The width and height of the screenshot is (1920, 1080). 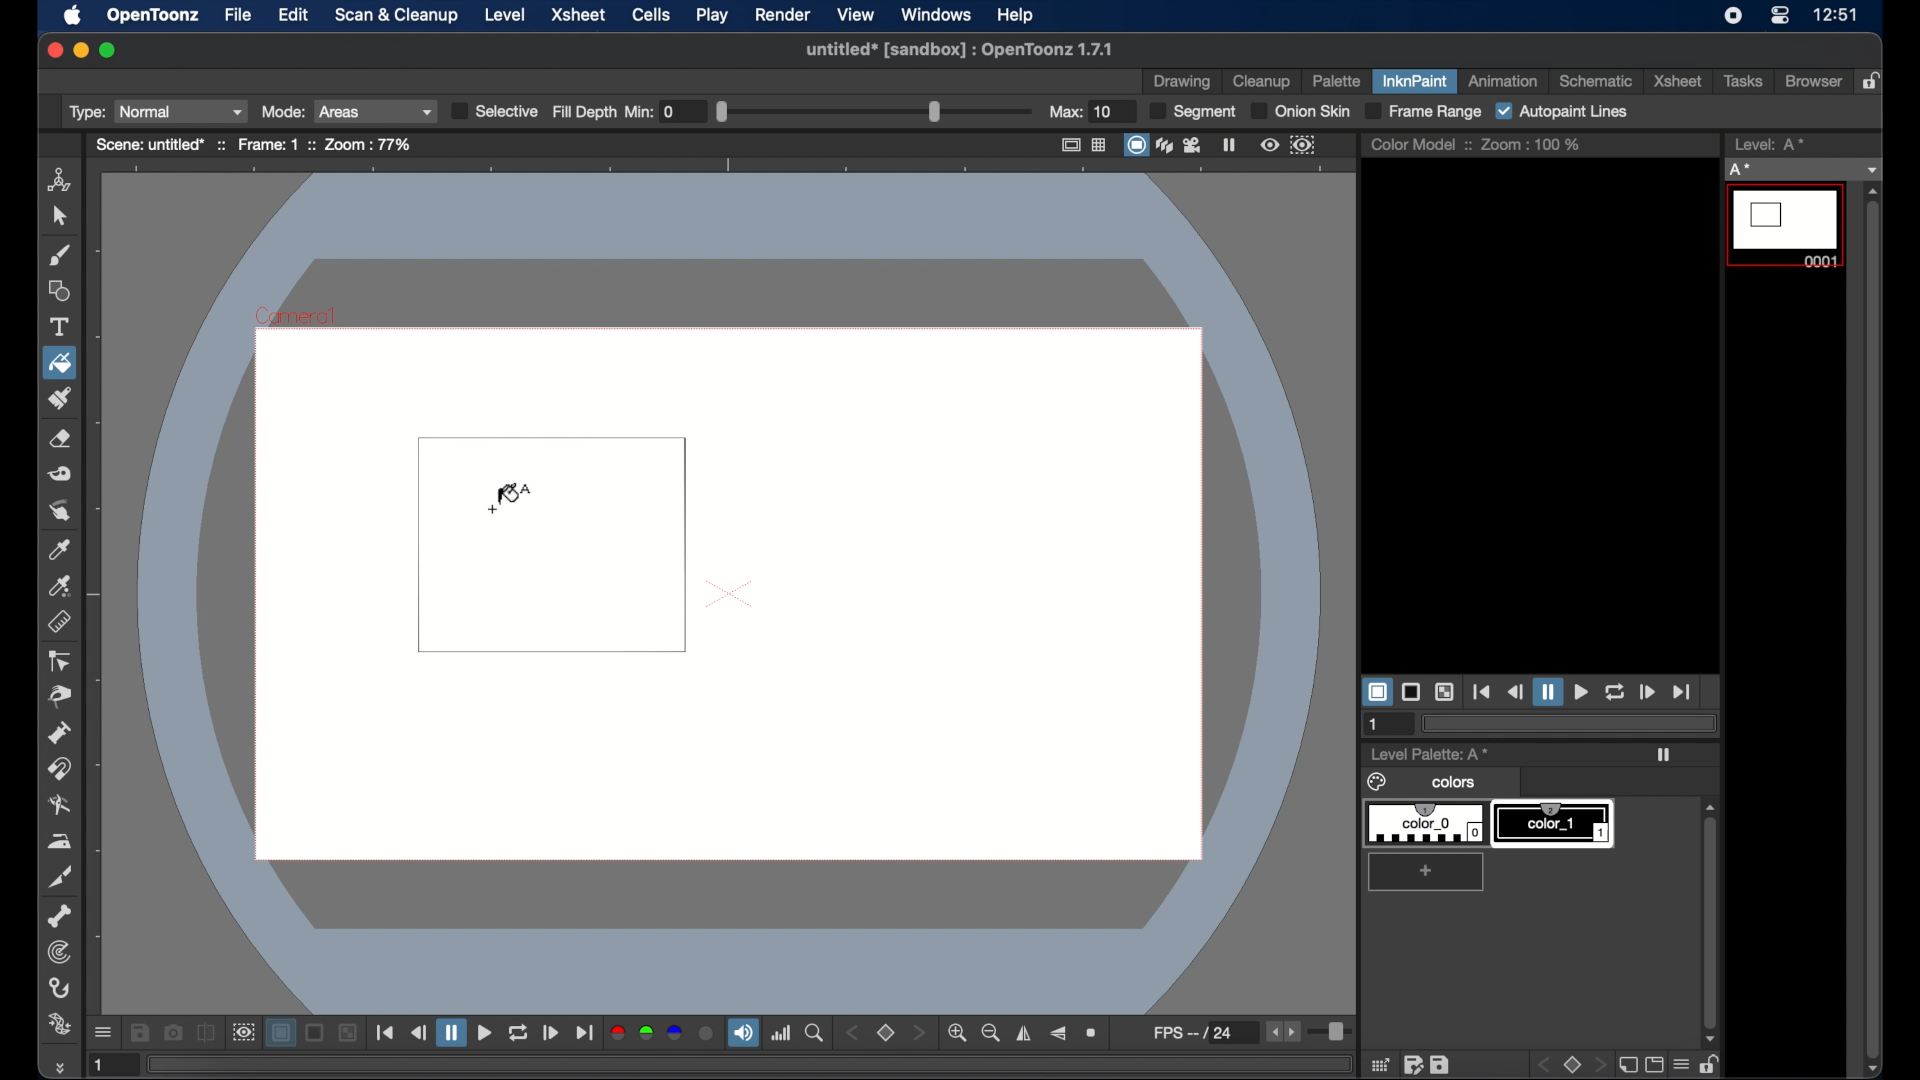 I want to click on zoom in, so click(x=956, y=1033).